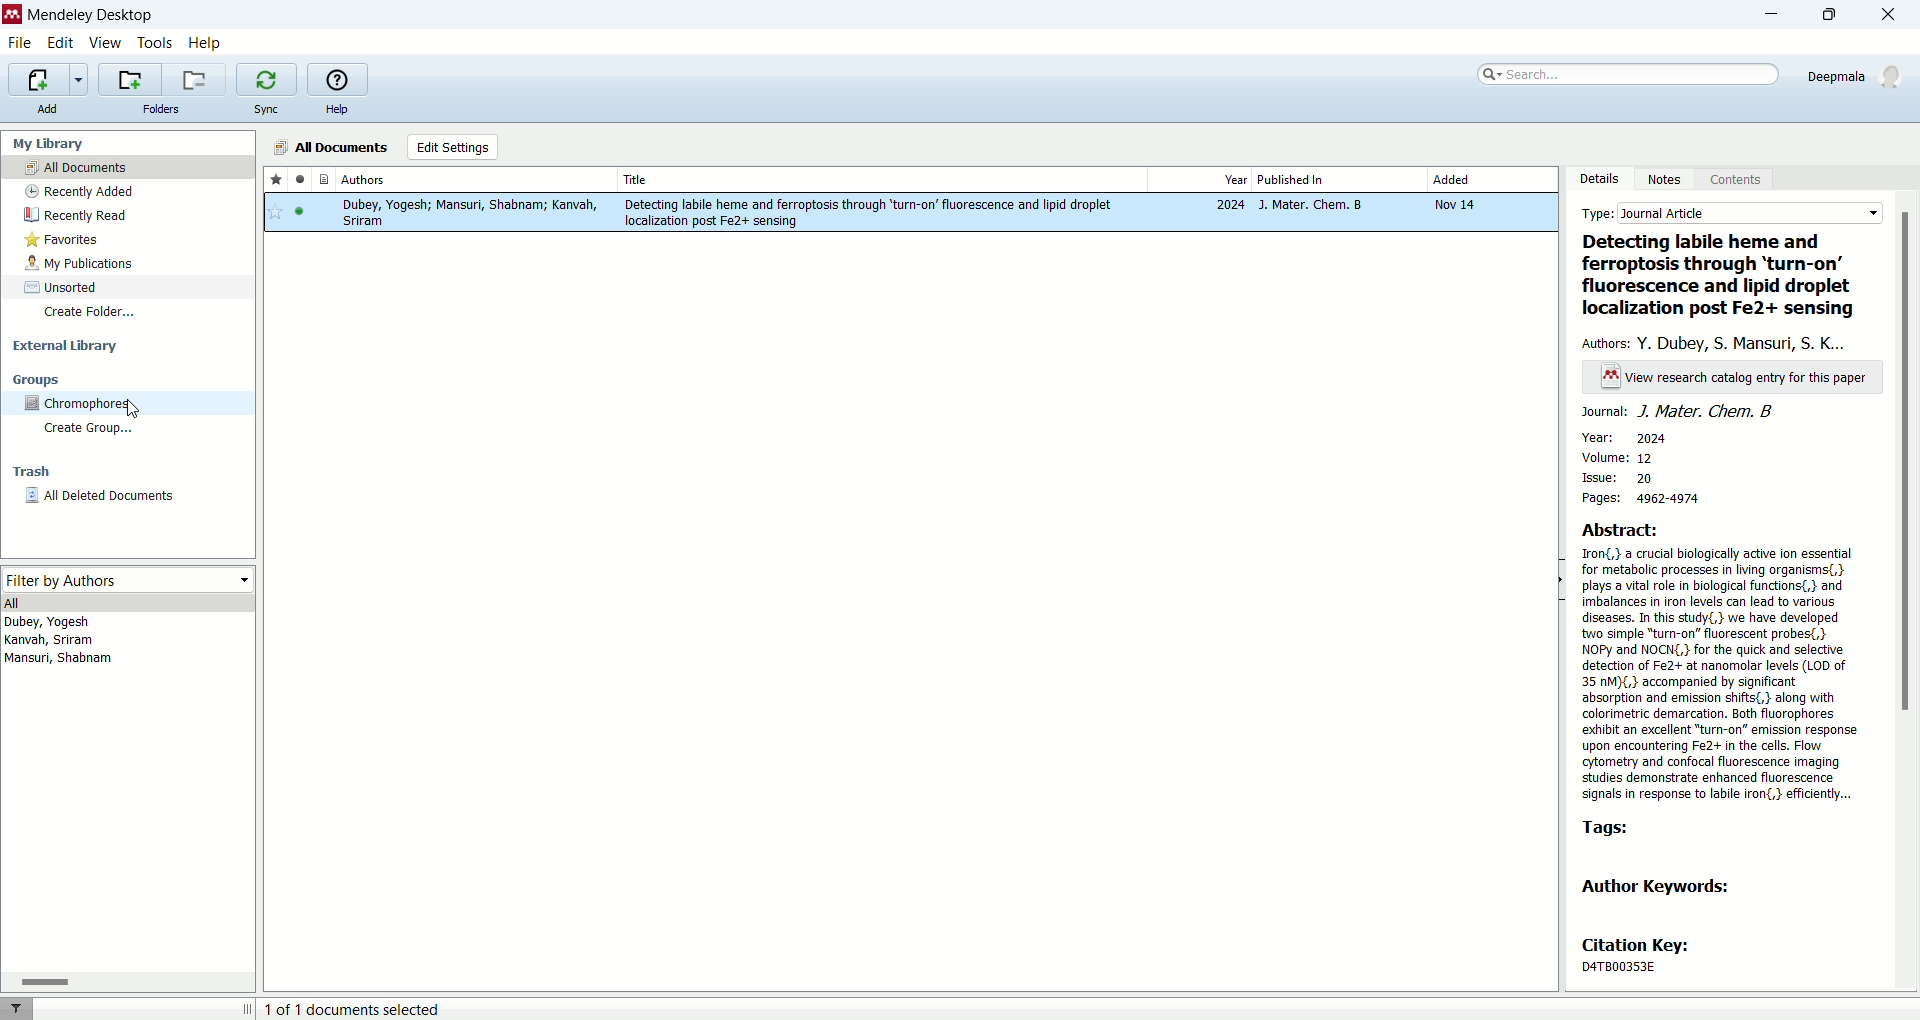 The height and width of the screenshot is (1020, 1920). I want to click on documents, so click(321, 180).